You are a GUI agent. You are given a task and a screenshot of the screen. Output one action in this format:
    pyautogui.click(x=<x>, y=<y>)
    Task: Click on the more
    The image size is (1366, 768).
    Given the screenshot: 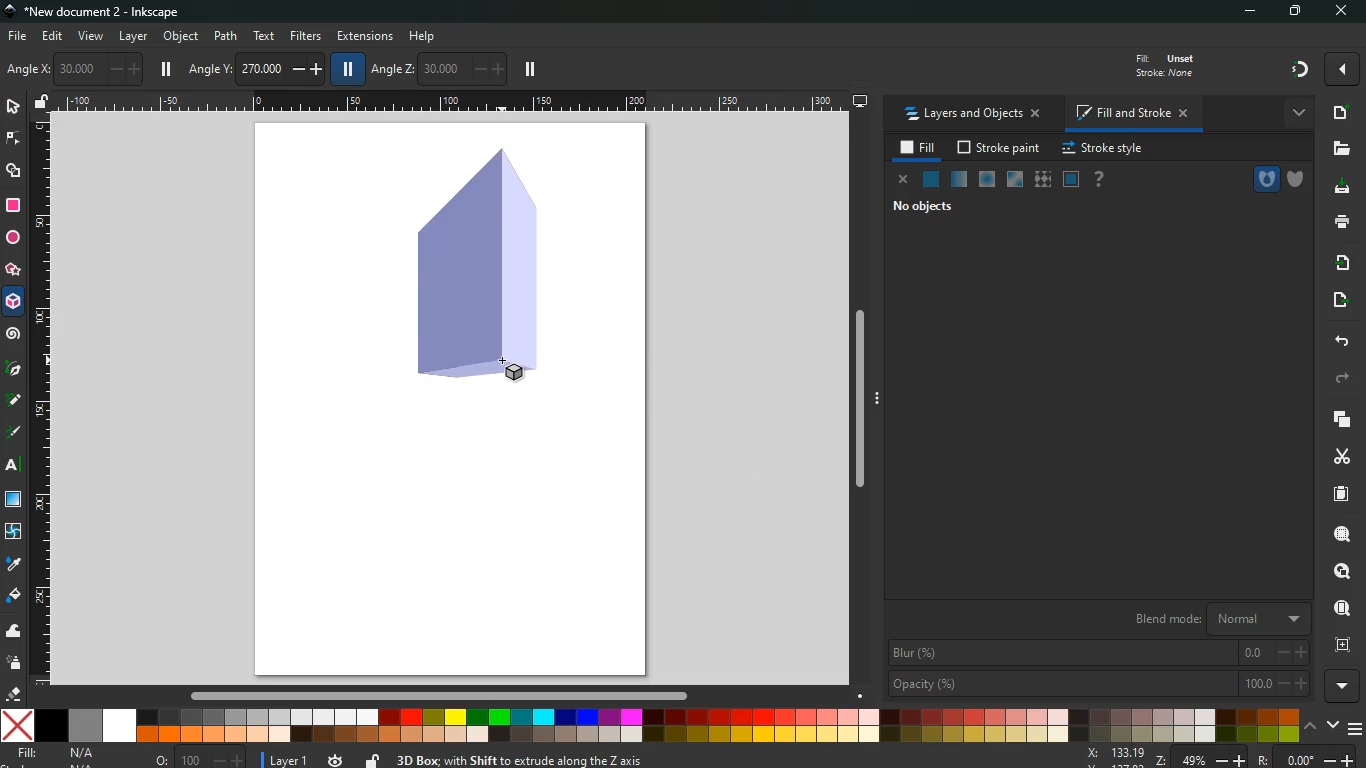 What is the action you would take?
    pyautogui.click(x=1342, y=69)
    